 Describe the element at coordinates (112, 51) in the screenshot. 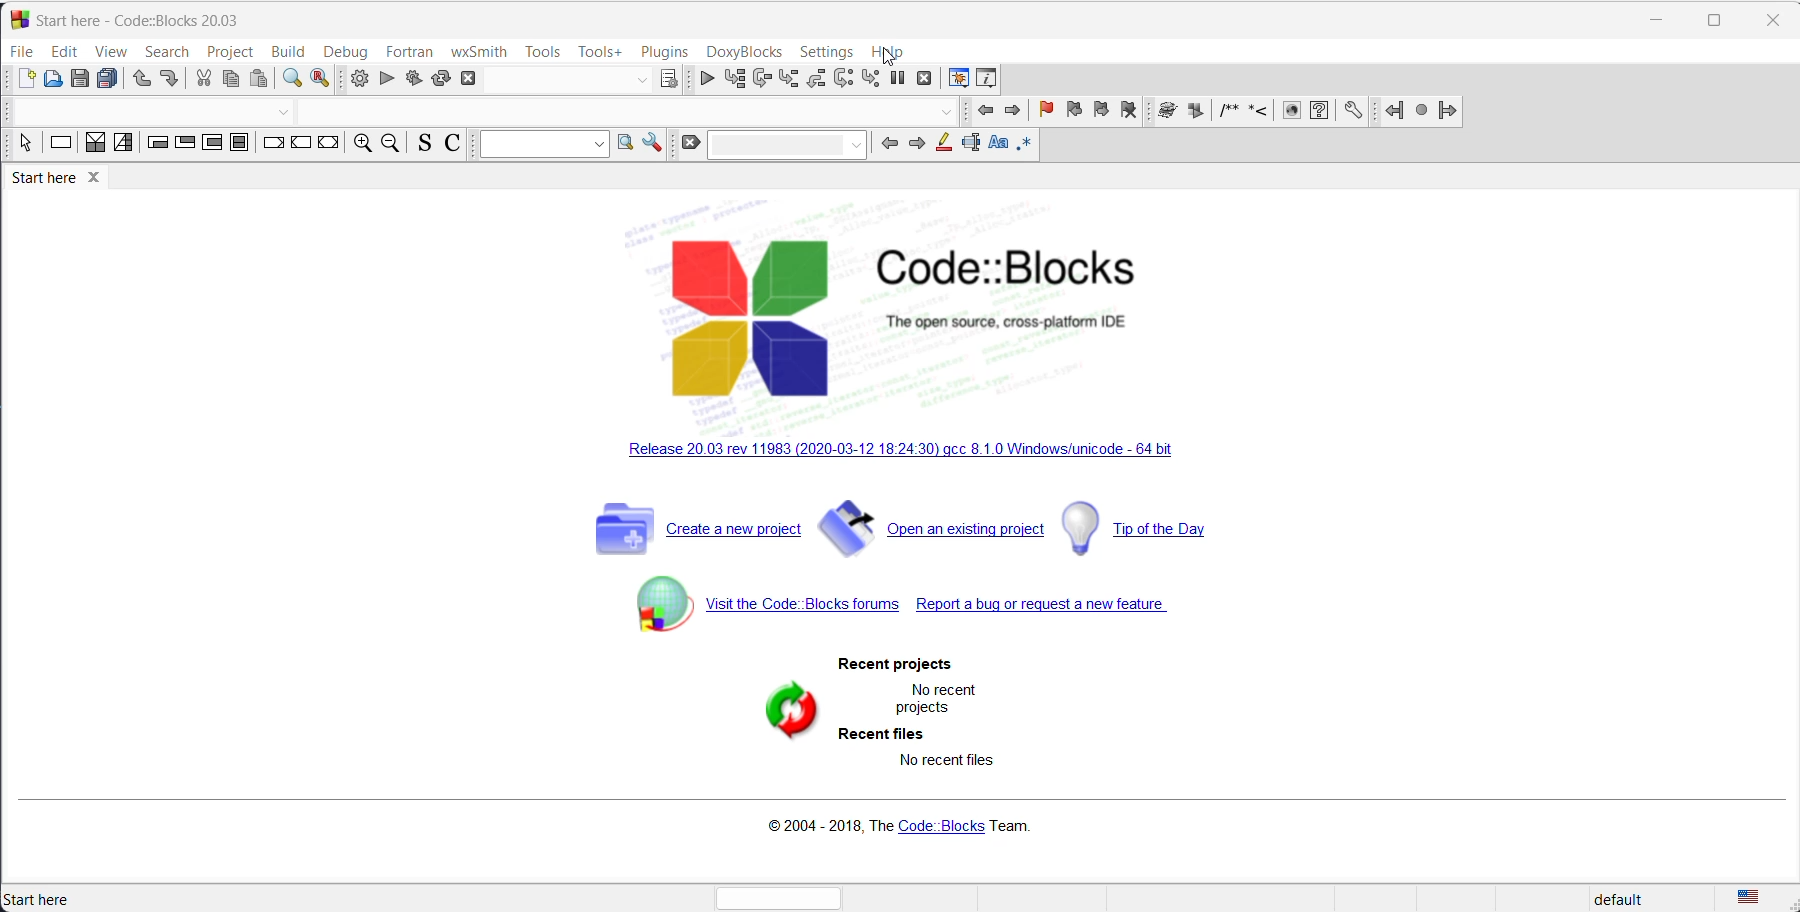

I see `view` at that location.